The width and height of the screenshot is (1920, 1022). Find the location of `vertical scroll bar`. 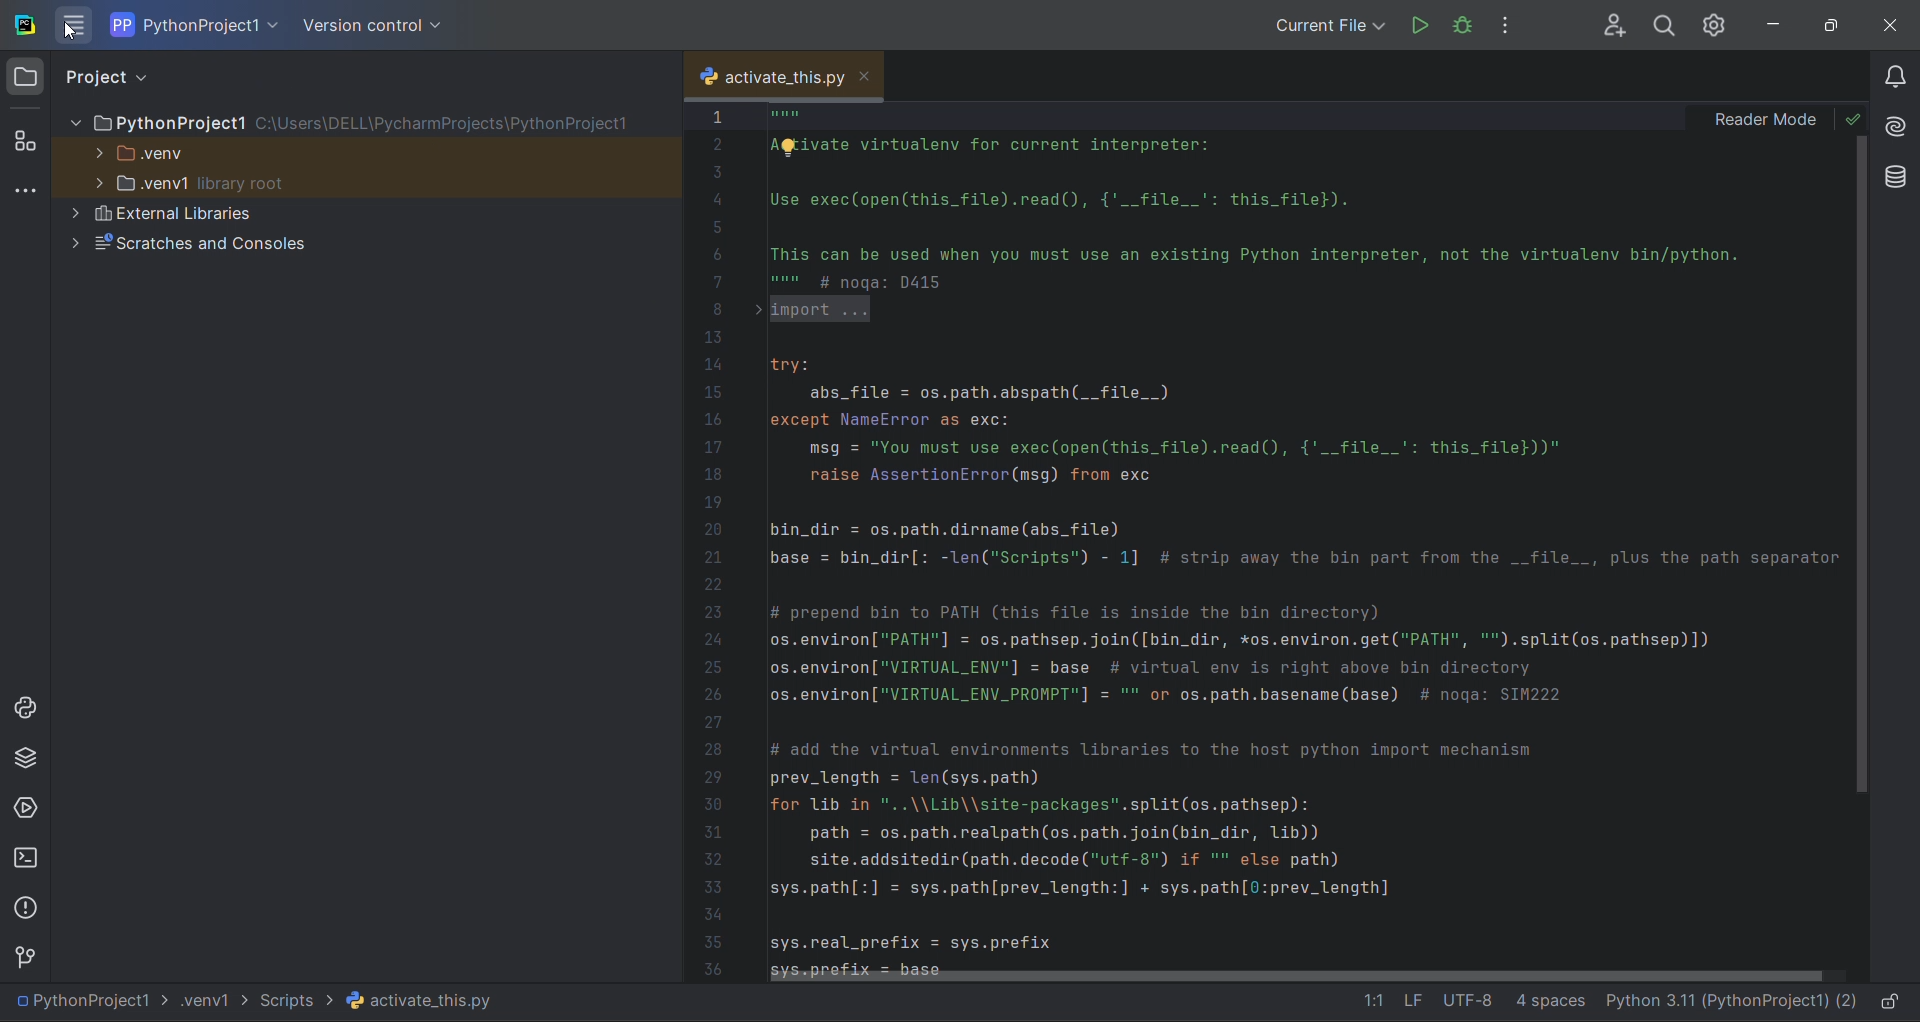

vertical scroll bar is located at coordinates (1864, 465).